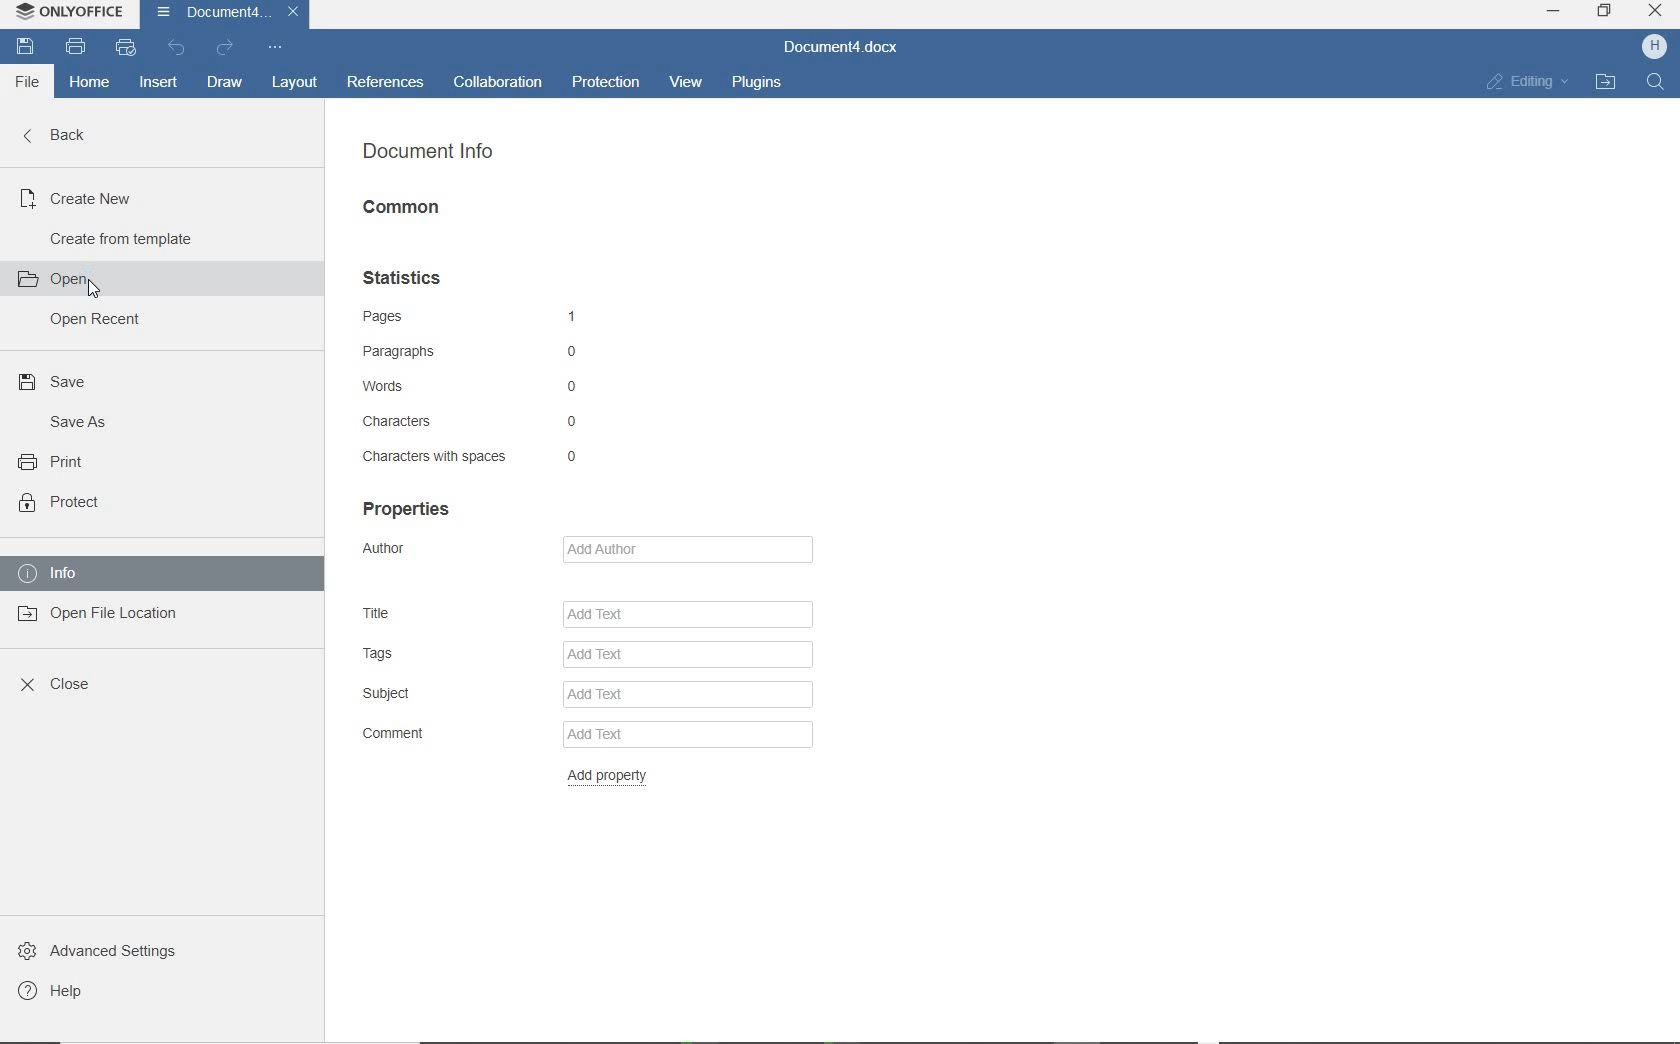 This screenshot has height=1044, width=1680. Describe the element at coordinates (393, 694) in the screenshot. I see `subject` at that location.